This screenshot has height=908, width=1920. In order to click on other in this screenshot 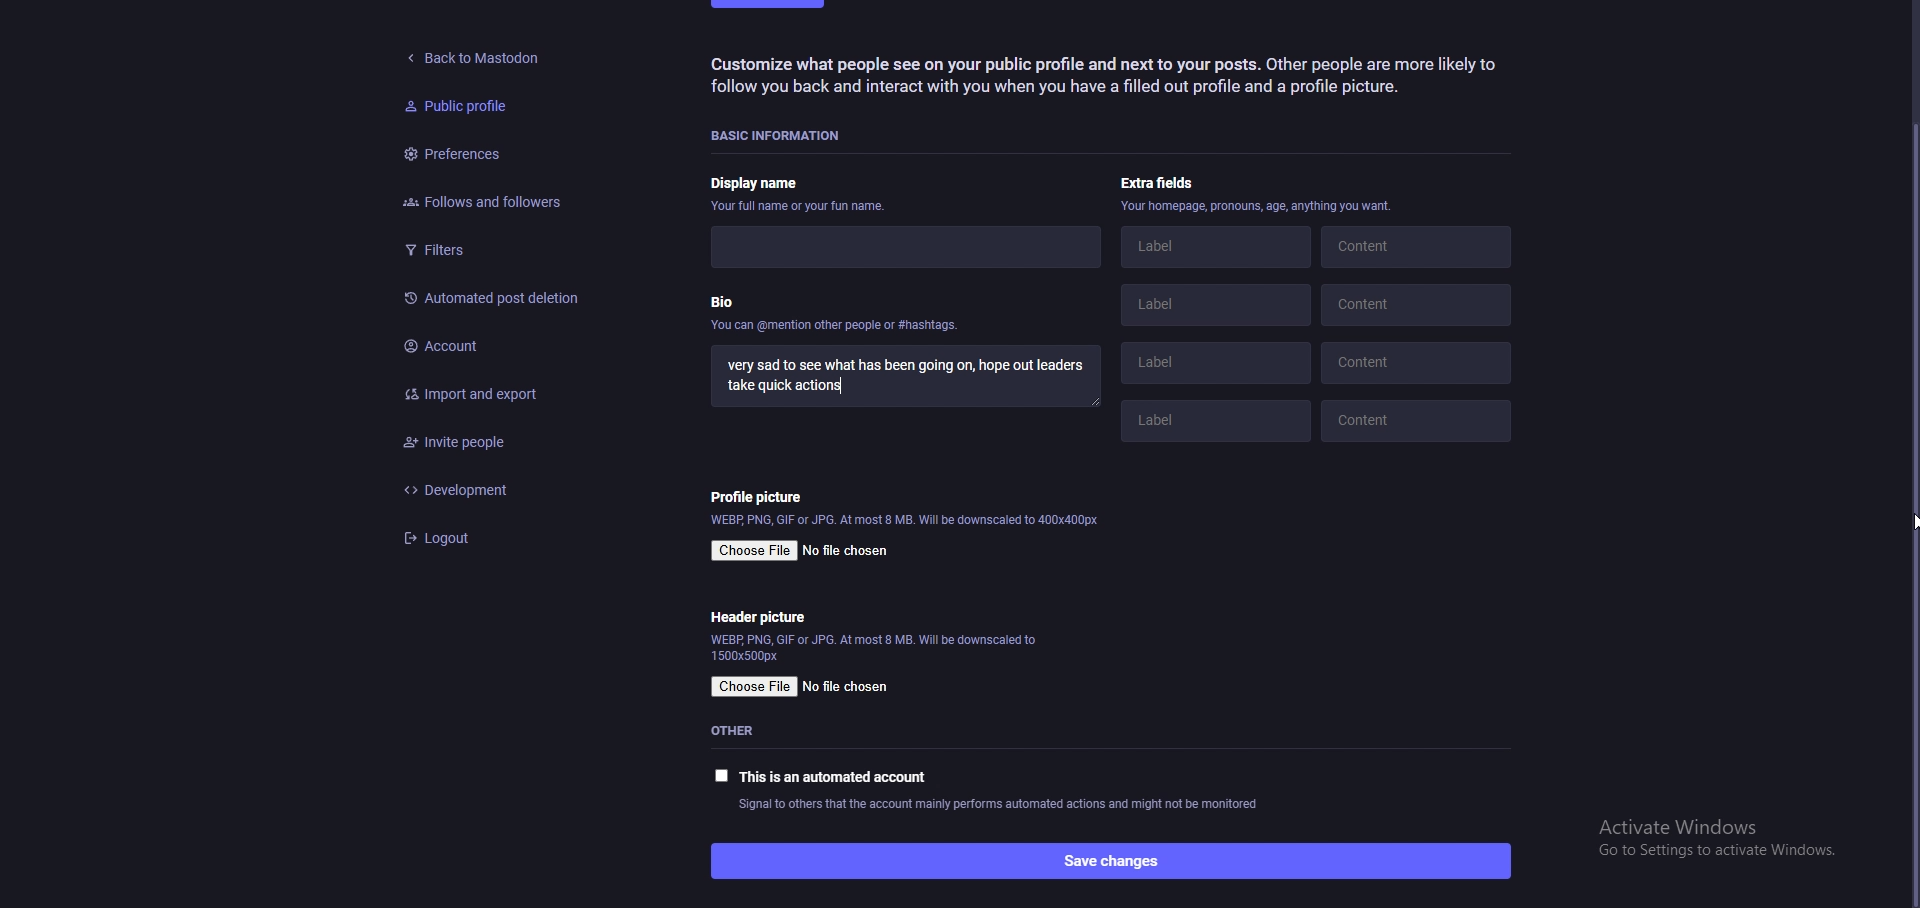, I will do `click(744, 731)`.